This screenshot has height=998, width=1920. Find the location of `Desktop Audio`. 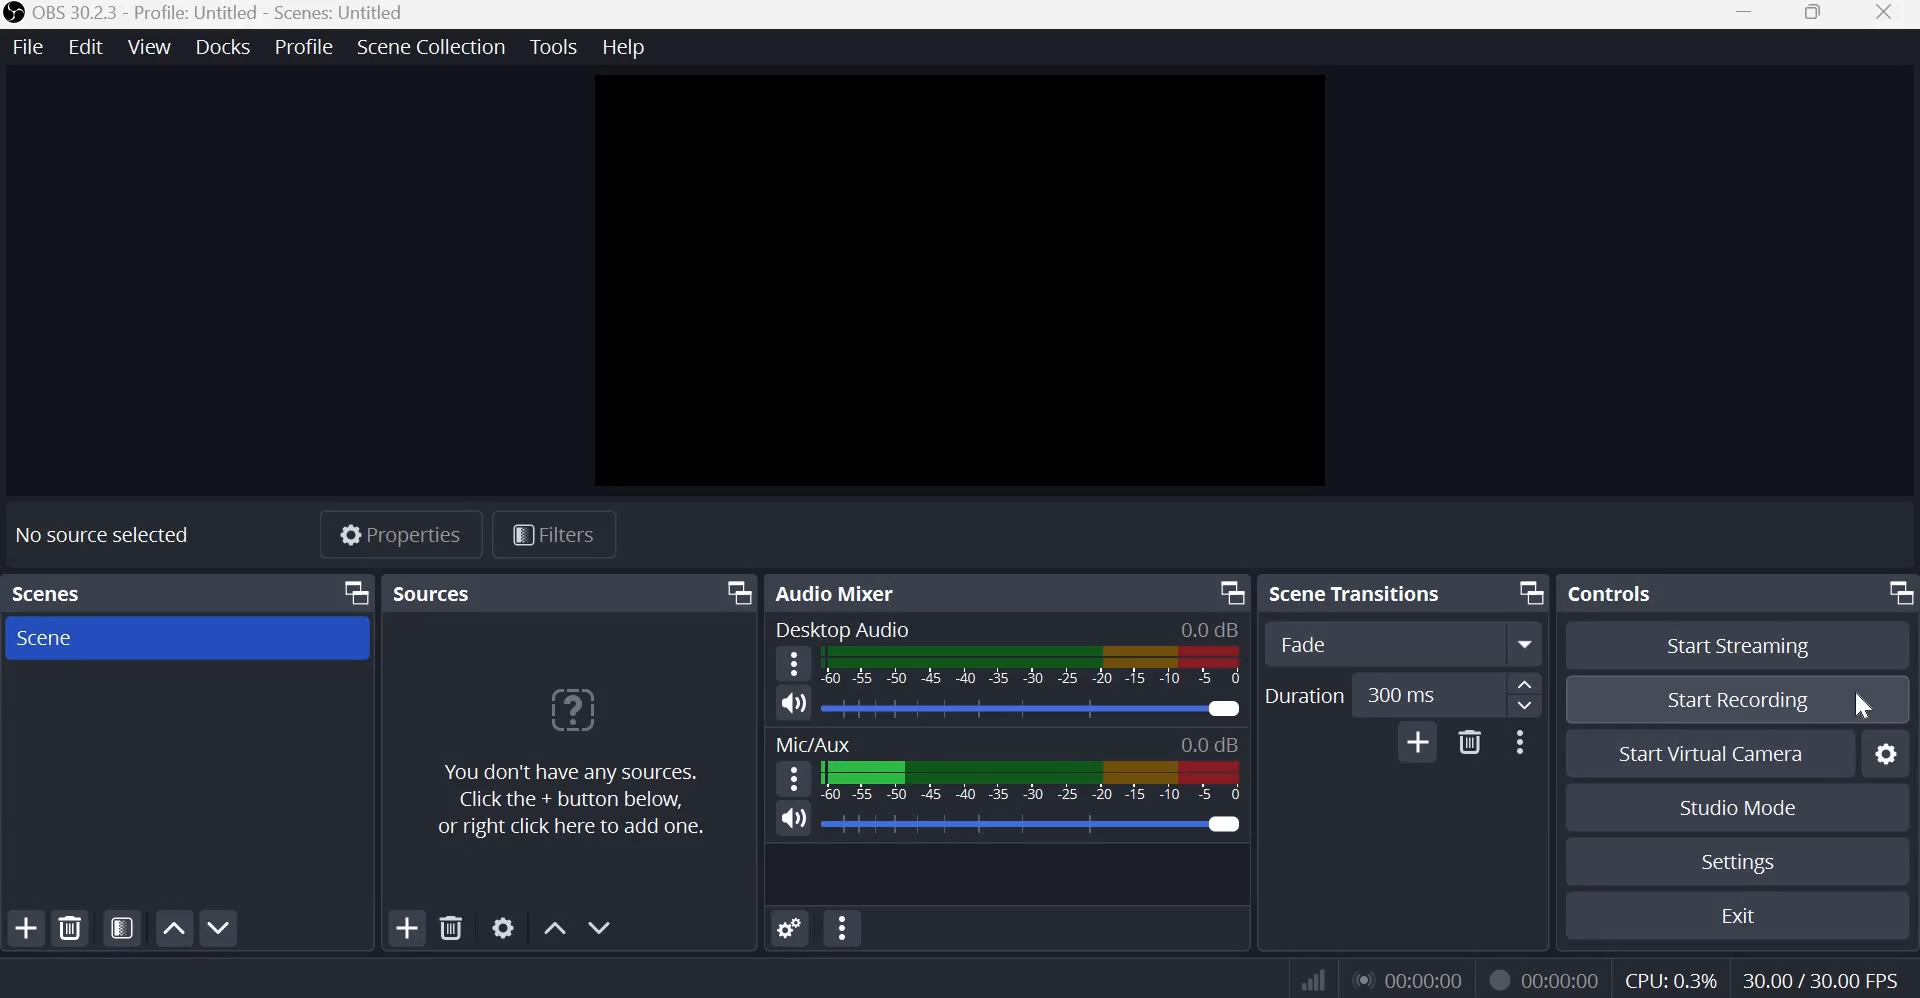

Desktop Audio is located at coordinates (843, 630).